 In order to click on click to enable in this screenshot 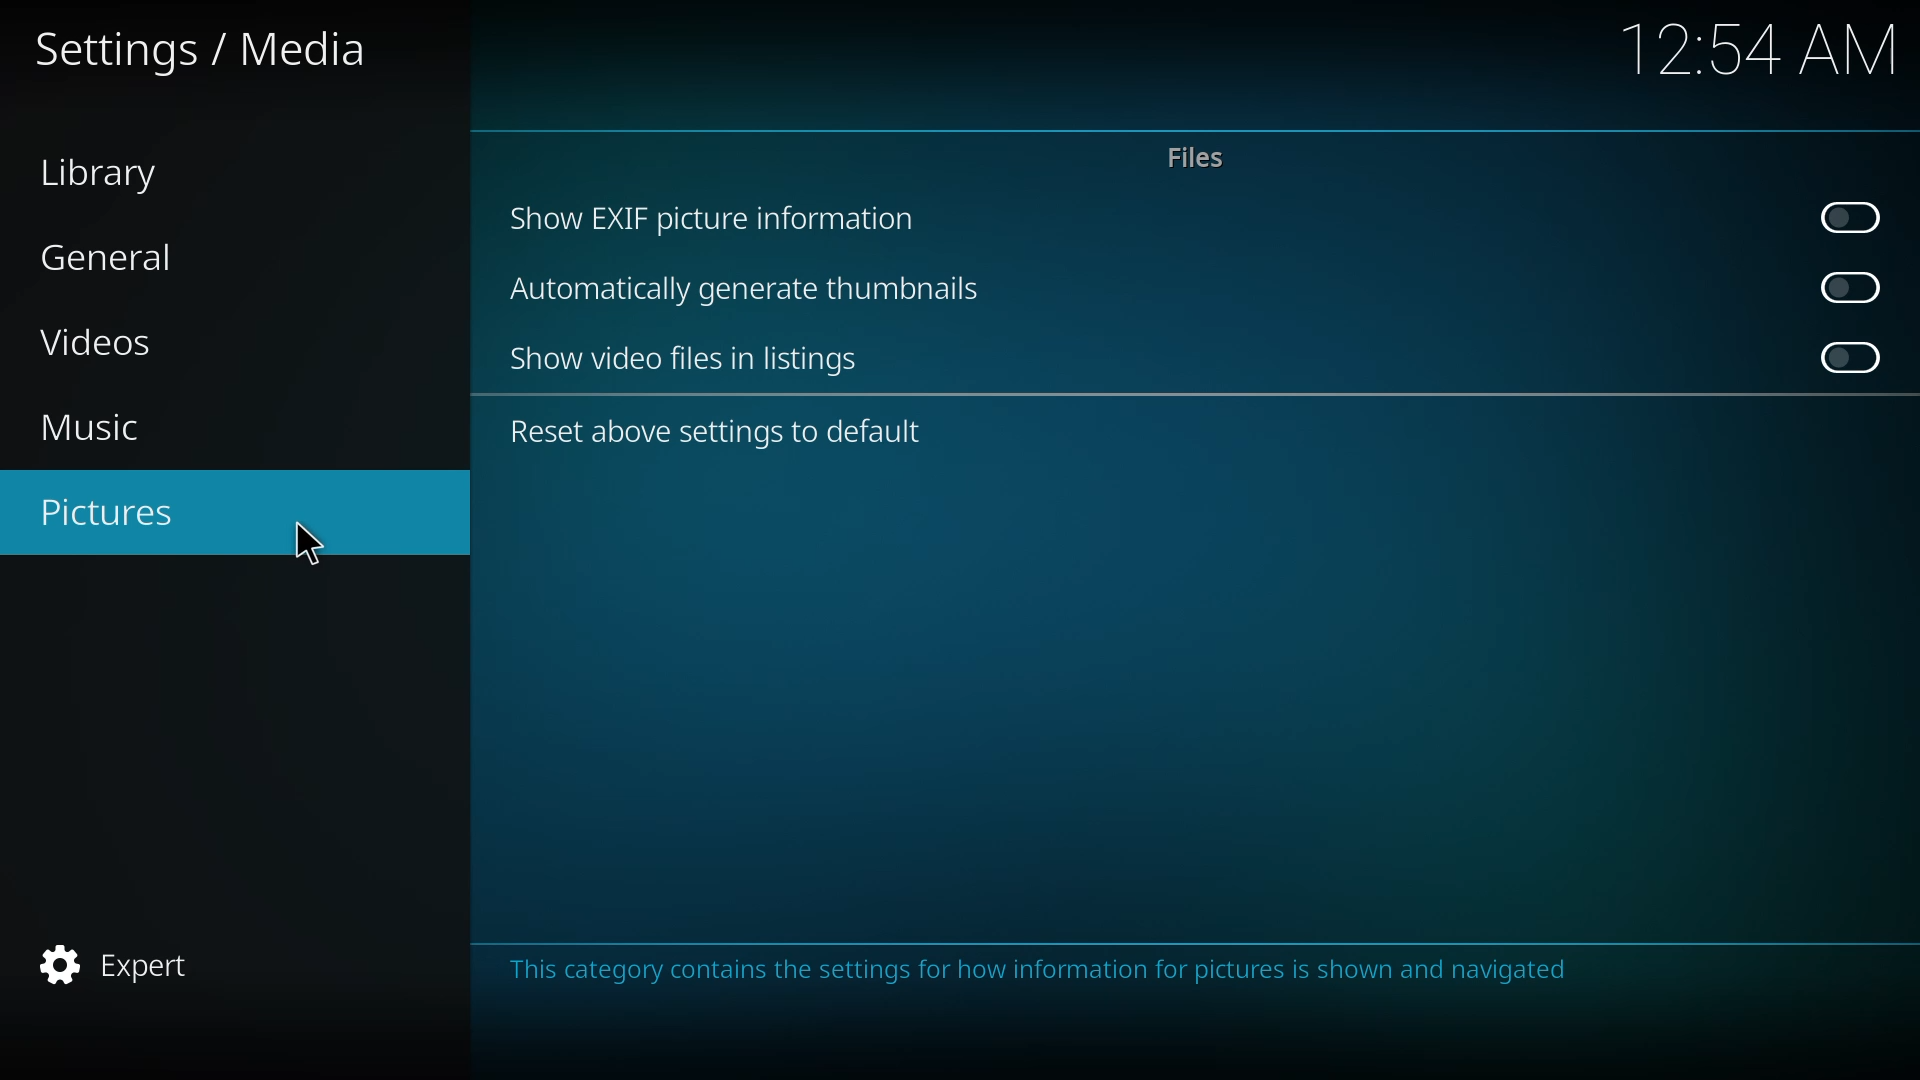, I will do `click(1846, 356)`.